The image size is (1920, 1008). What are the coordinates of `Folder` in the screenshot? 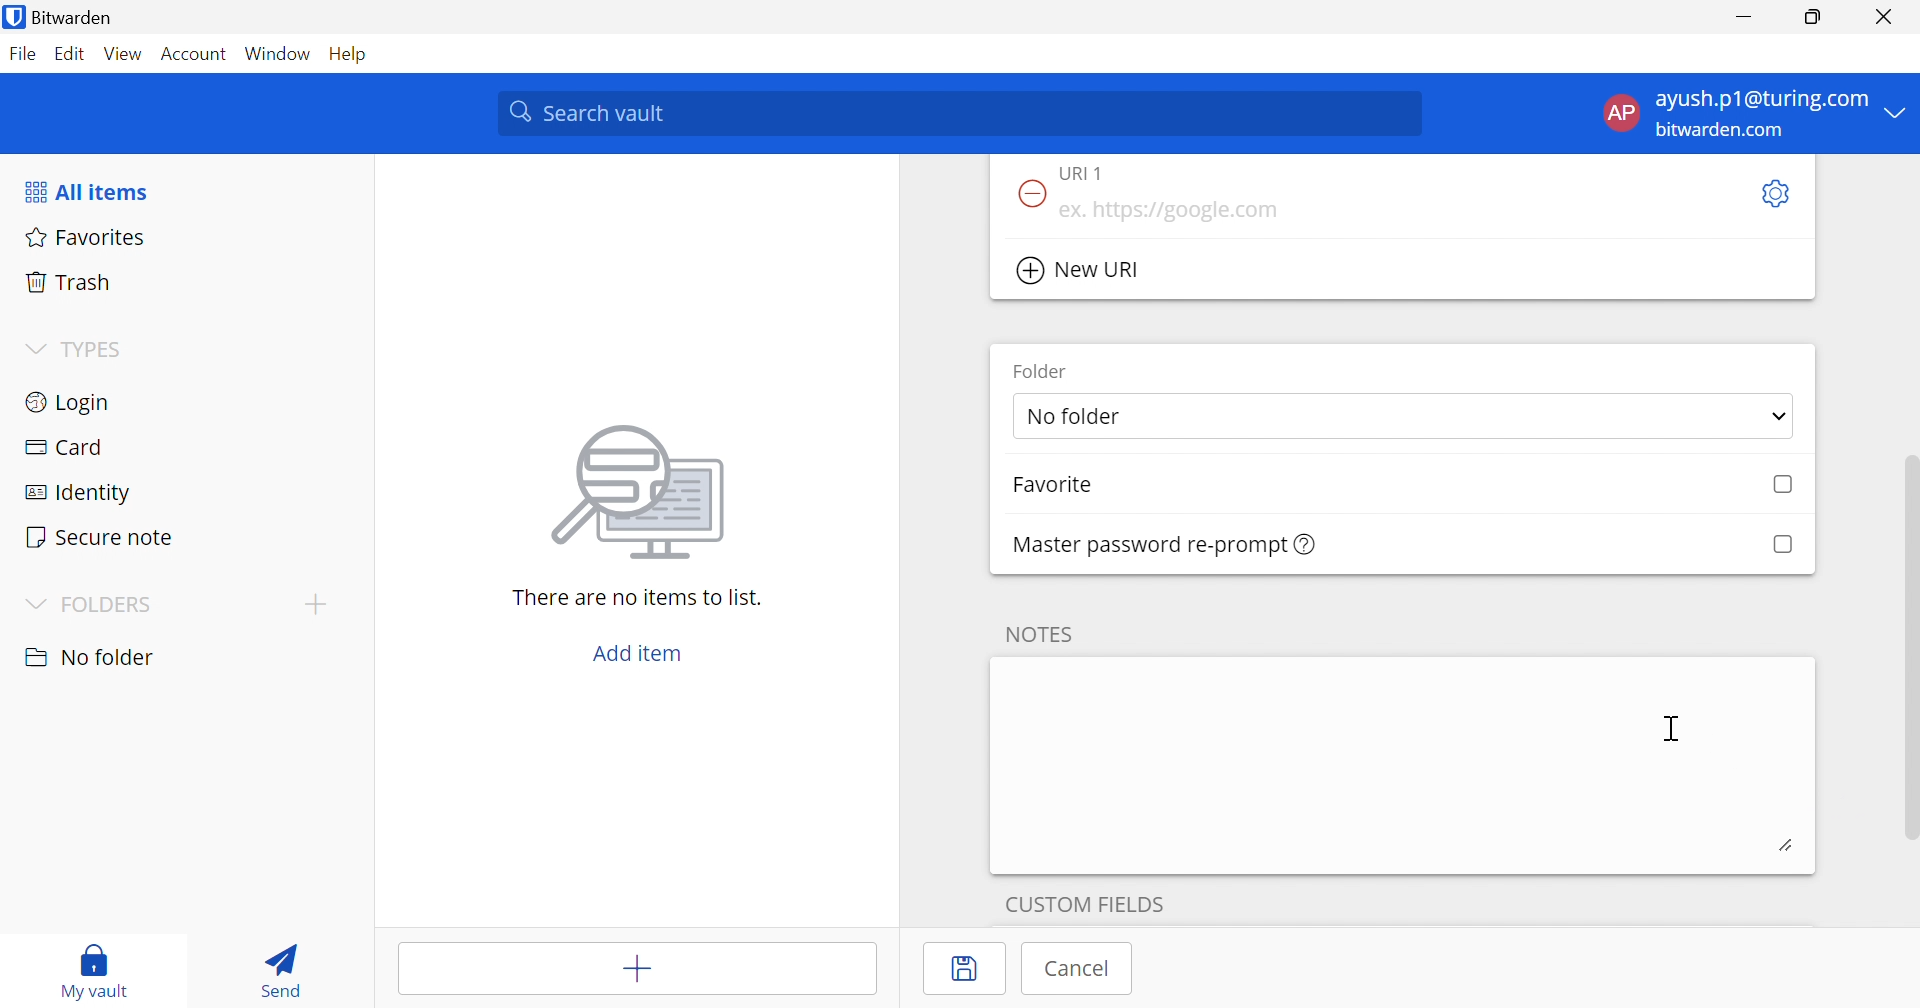 It's located at (1041, 370).